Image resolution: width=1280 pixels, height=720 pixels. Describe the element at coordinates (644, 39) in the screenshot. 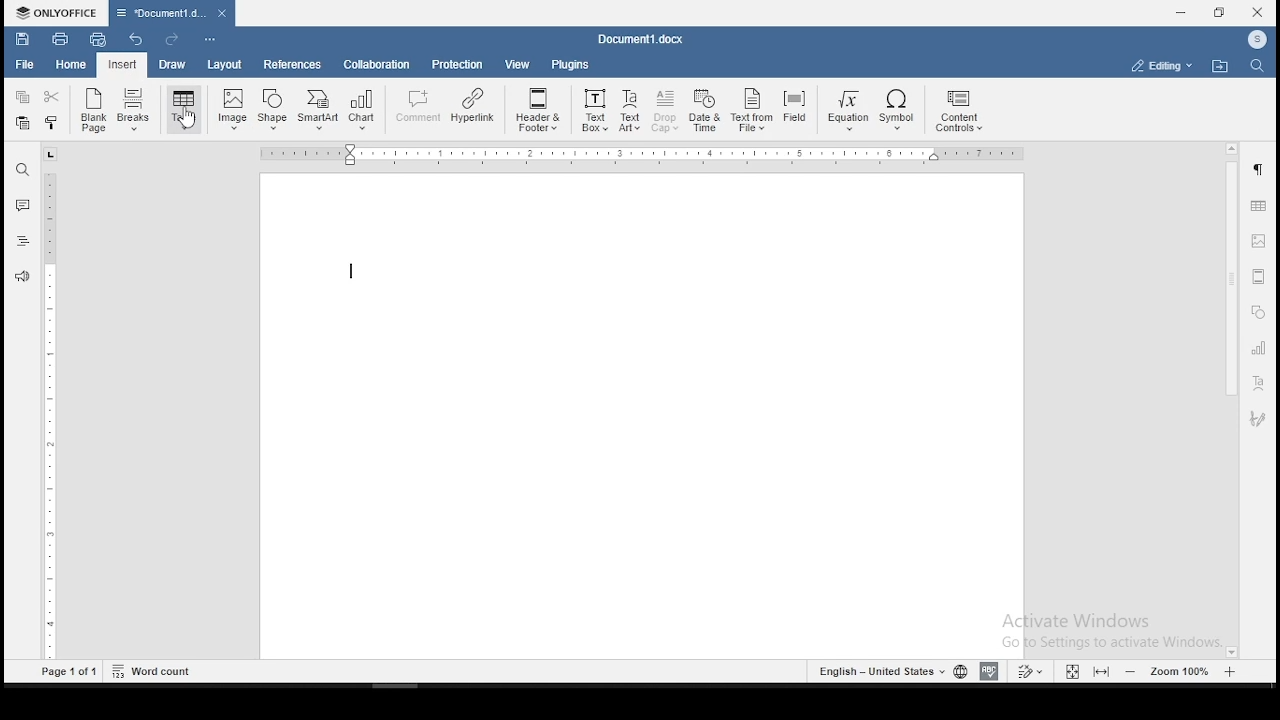

I see `Document3.docx` at that location.